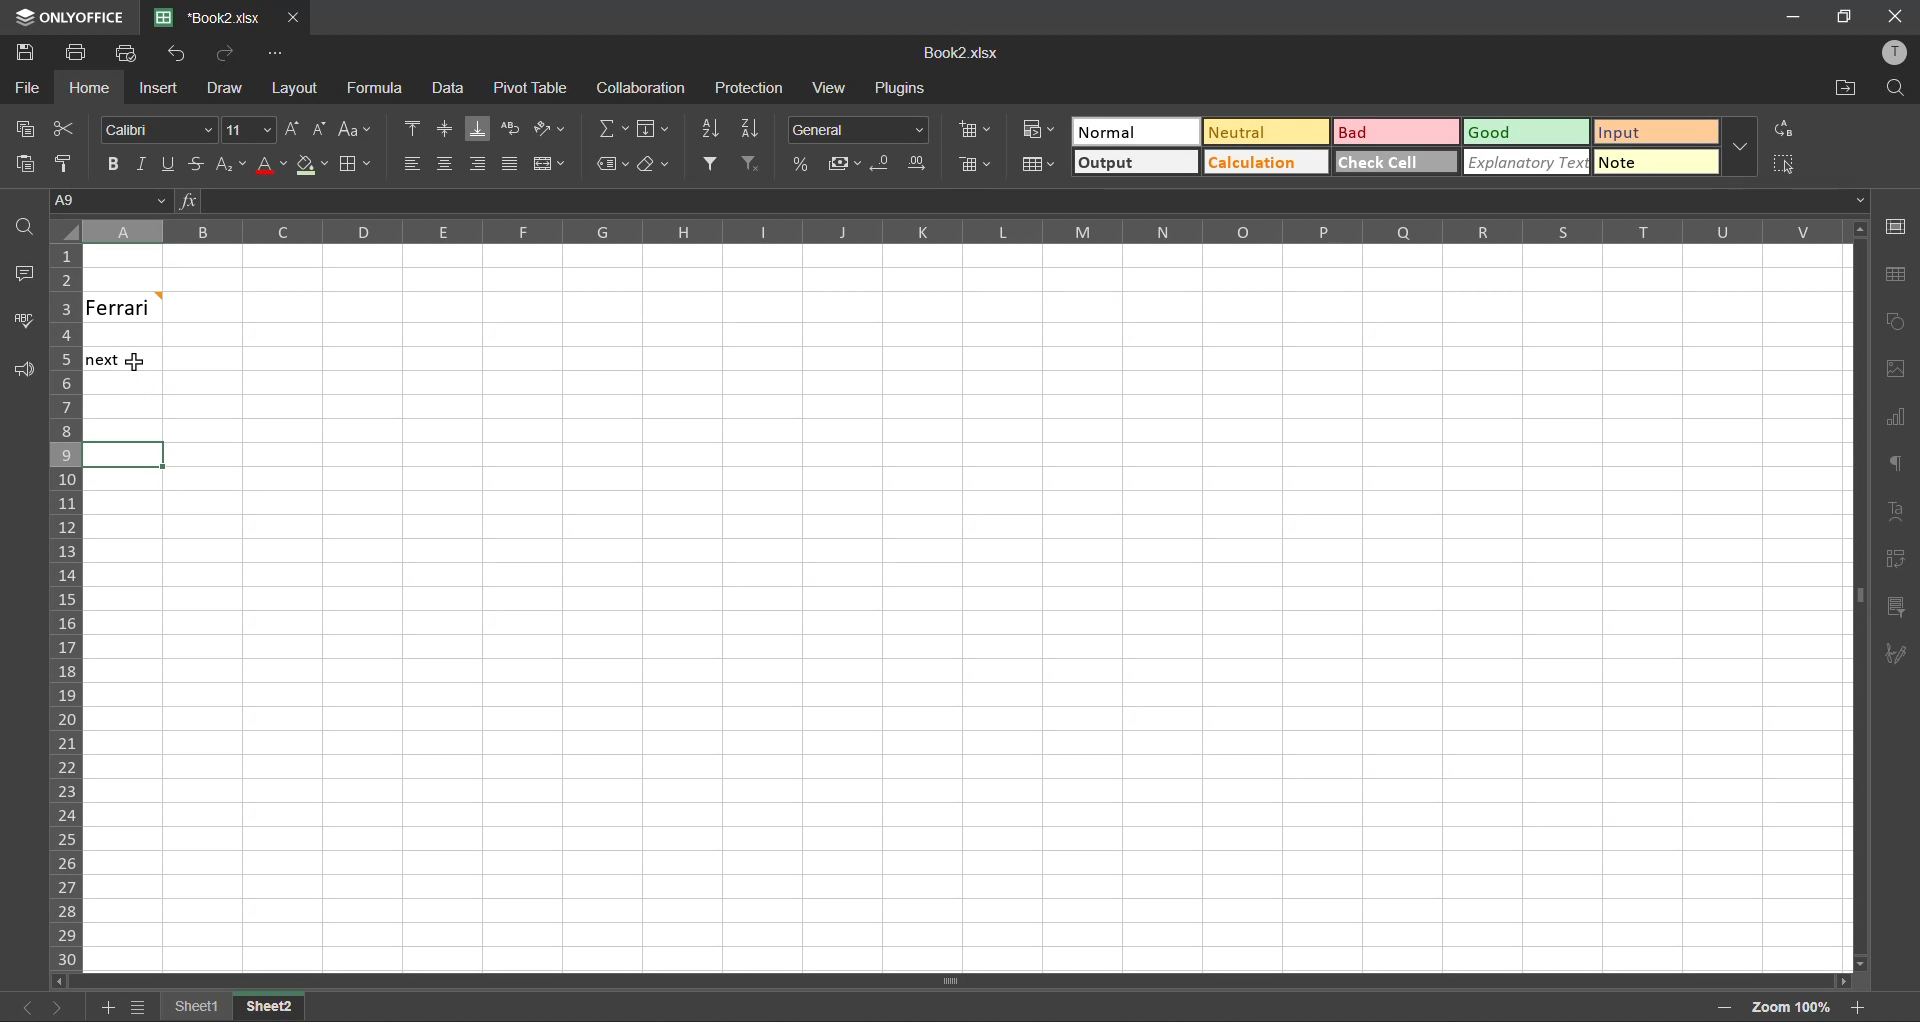  I want to click on bold, so click(111, 164).